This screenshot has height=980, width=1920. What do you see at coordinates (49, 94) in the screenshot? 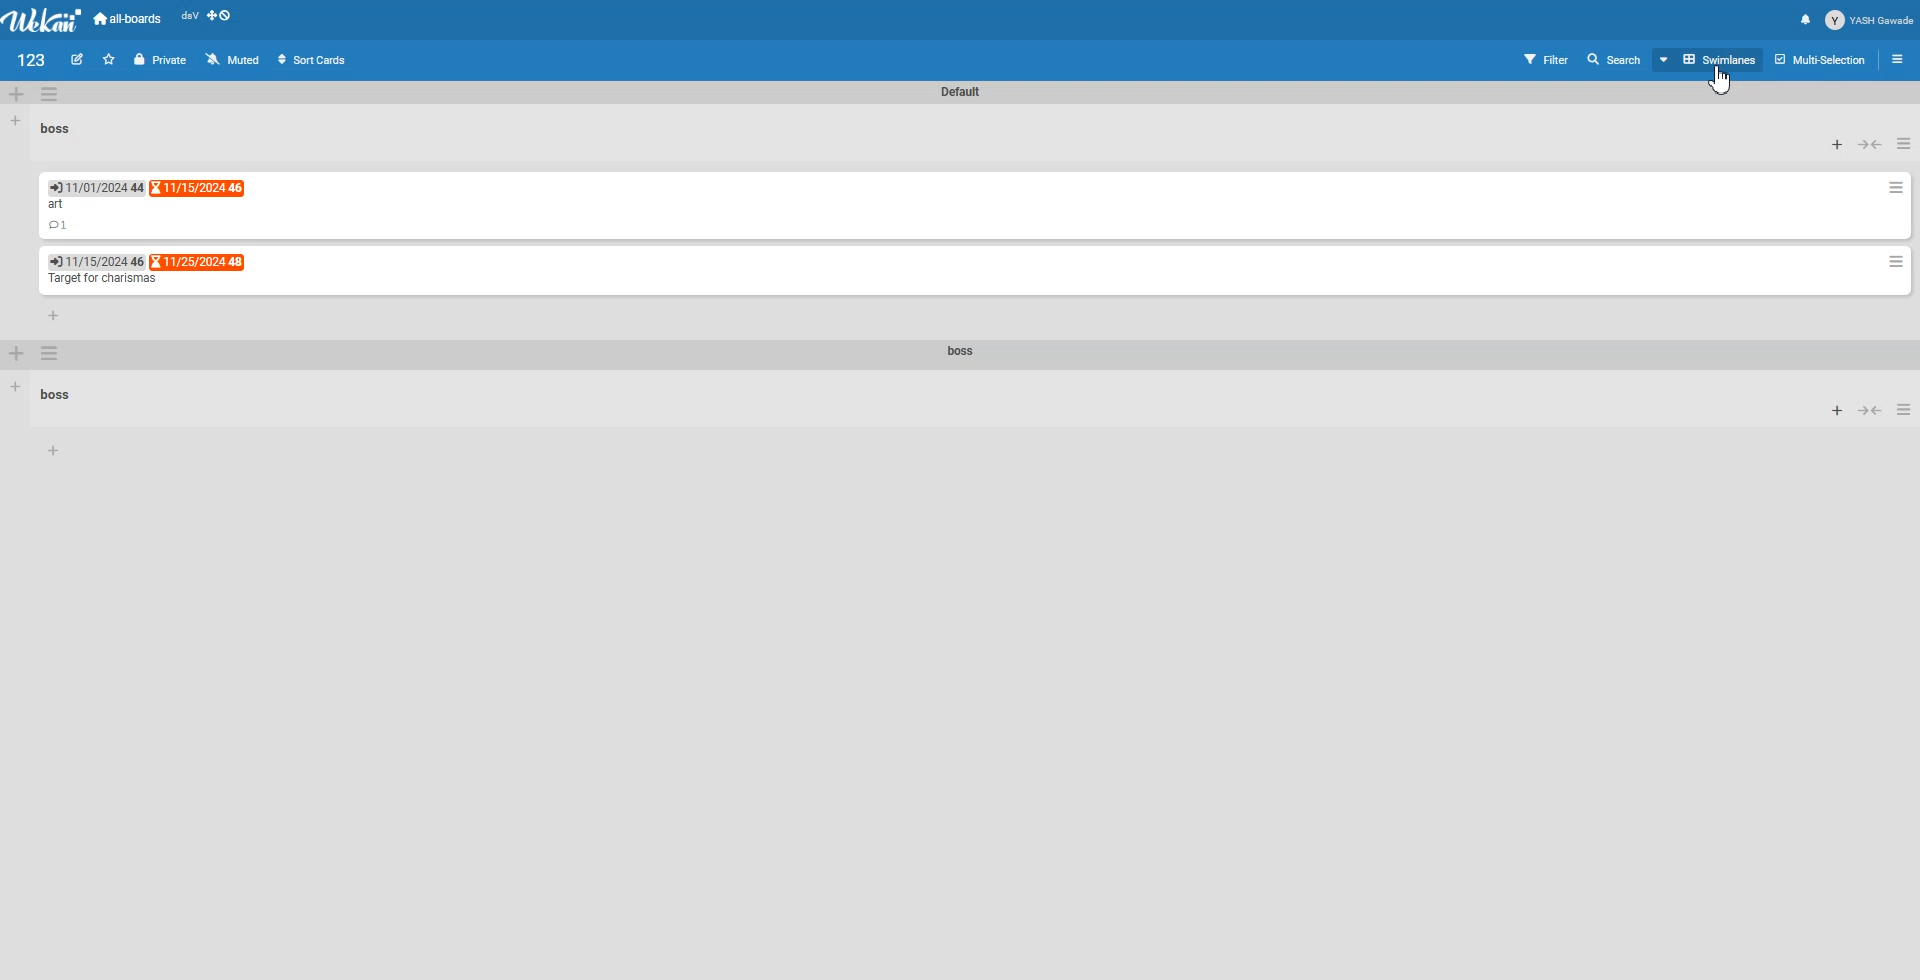
I see `Swimlane Action` at bounding box center [49, 94].